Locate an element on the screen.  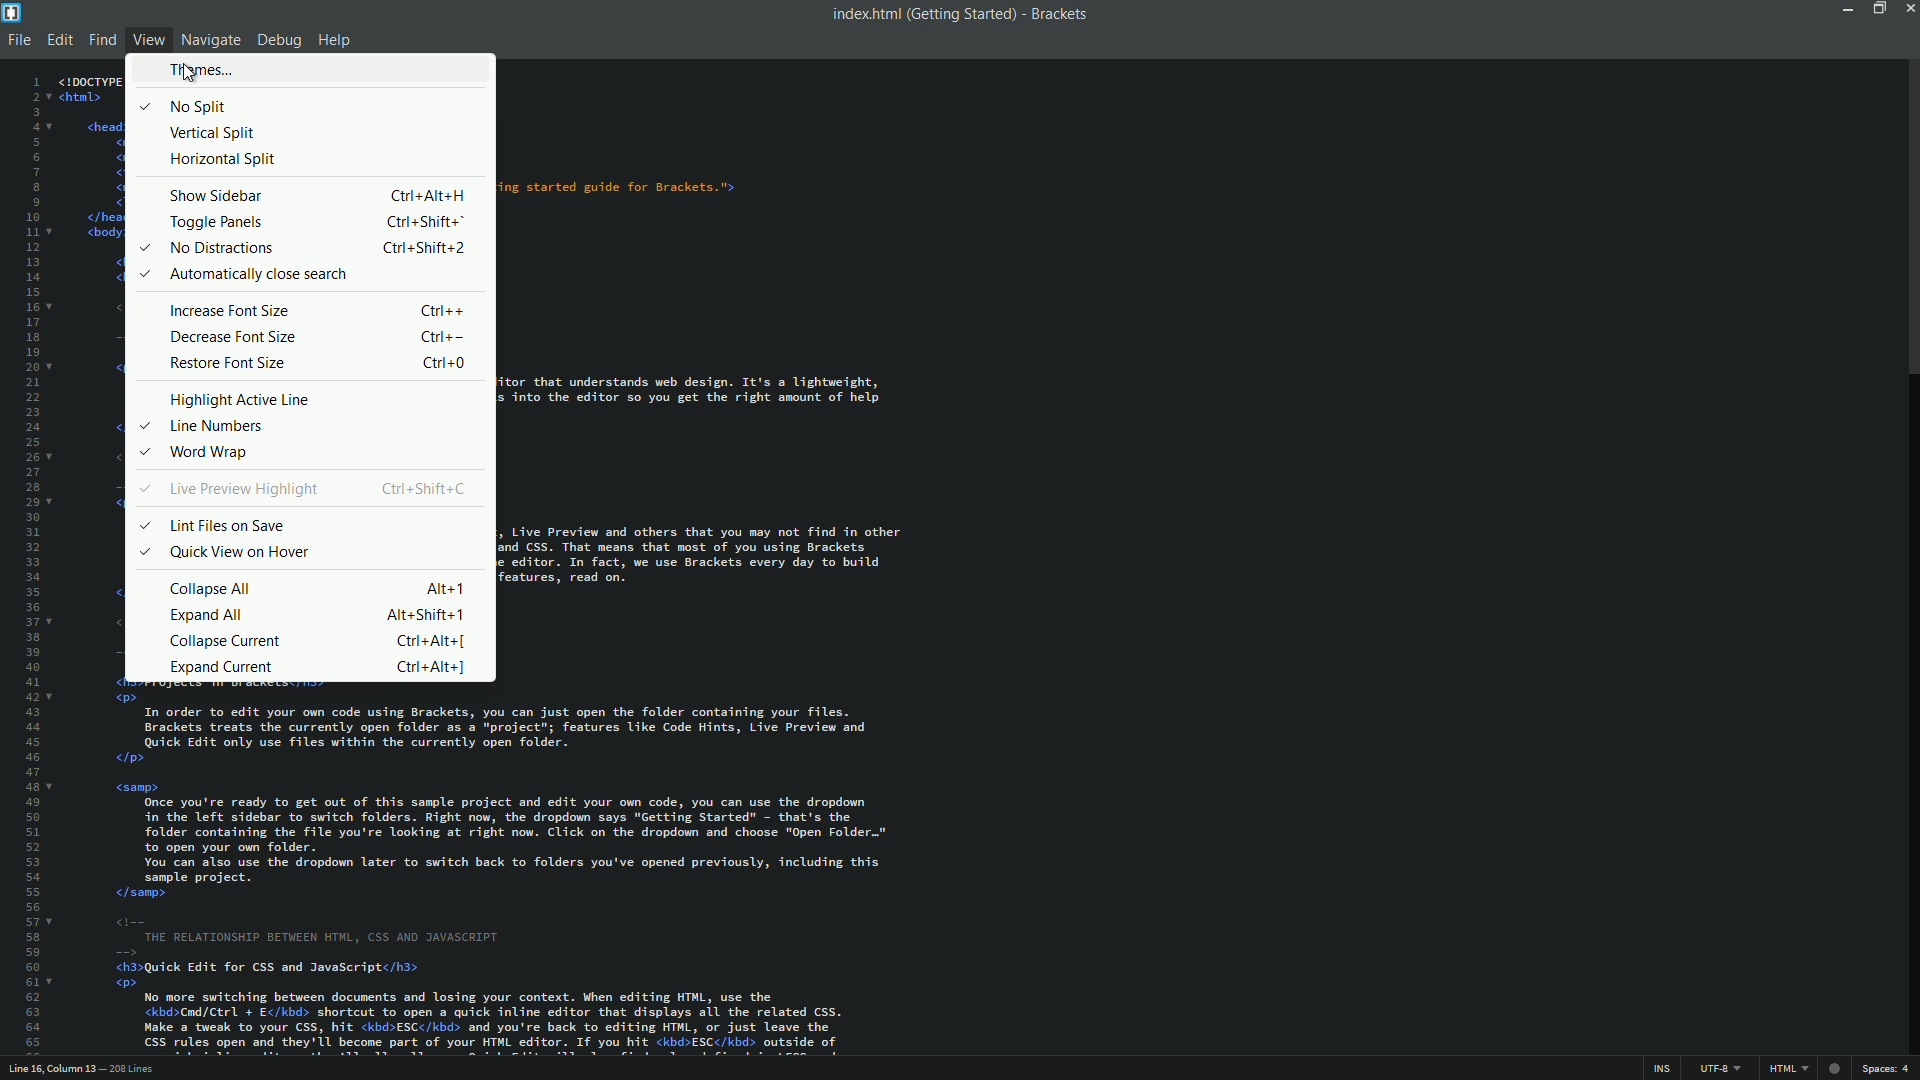
horizontal split is located at coordinates (223, 159).